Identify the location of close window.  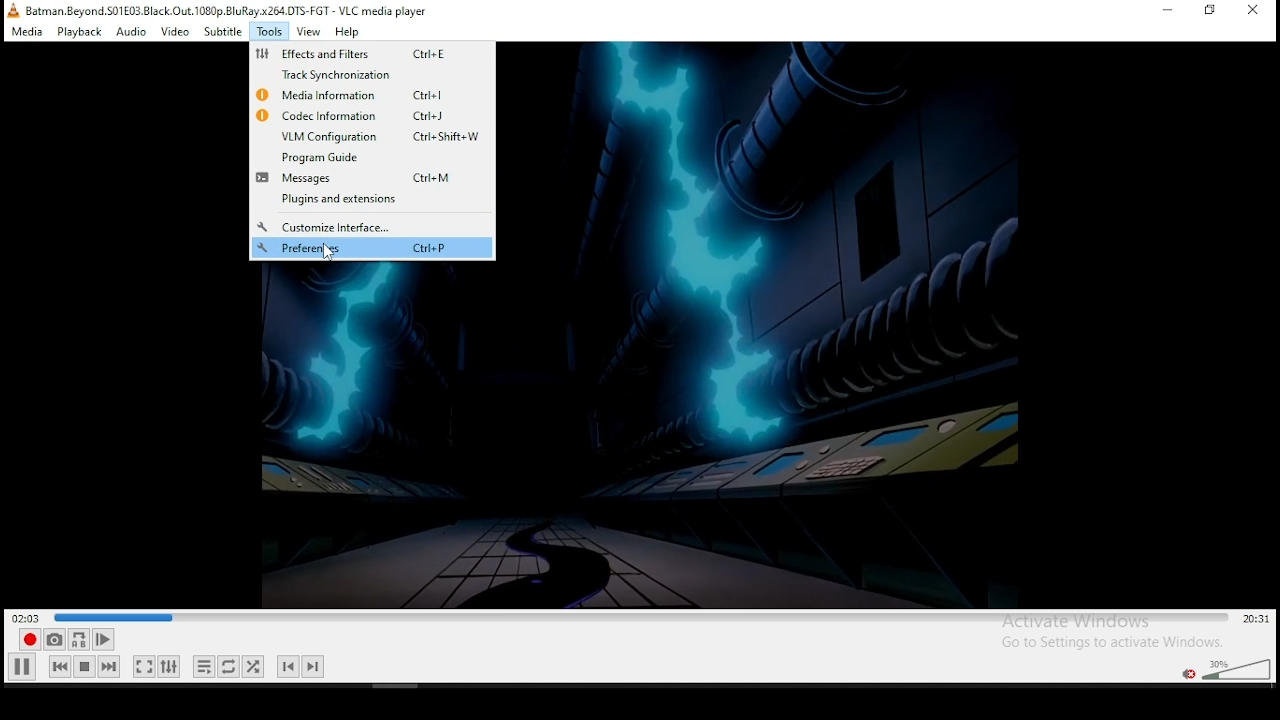
(1255, 10).